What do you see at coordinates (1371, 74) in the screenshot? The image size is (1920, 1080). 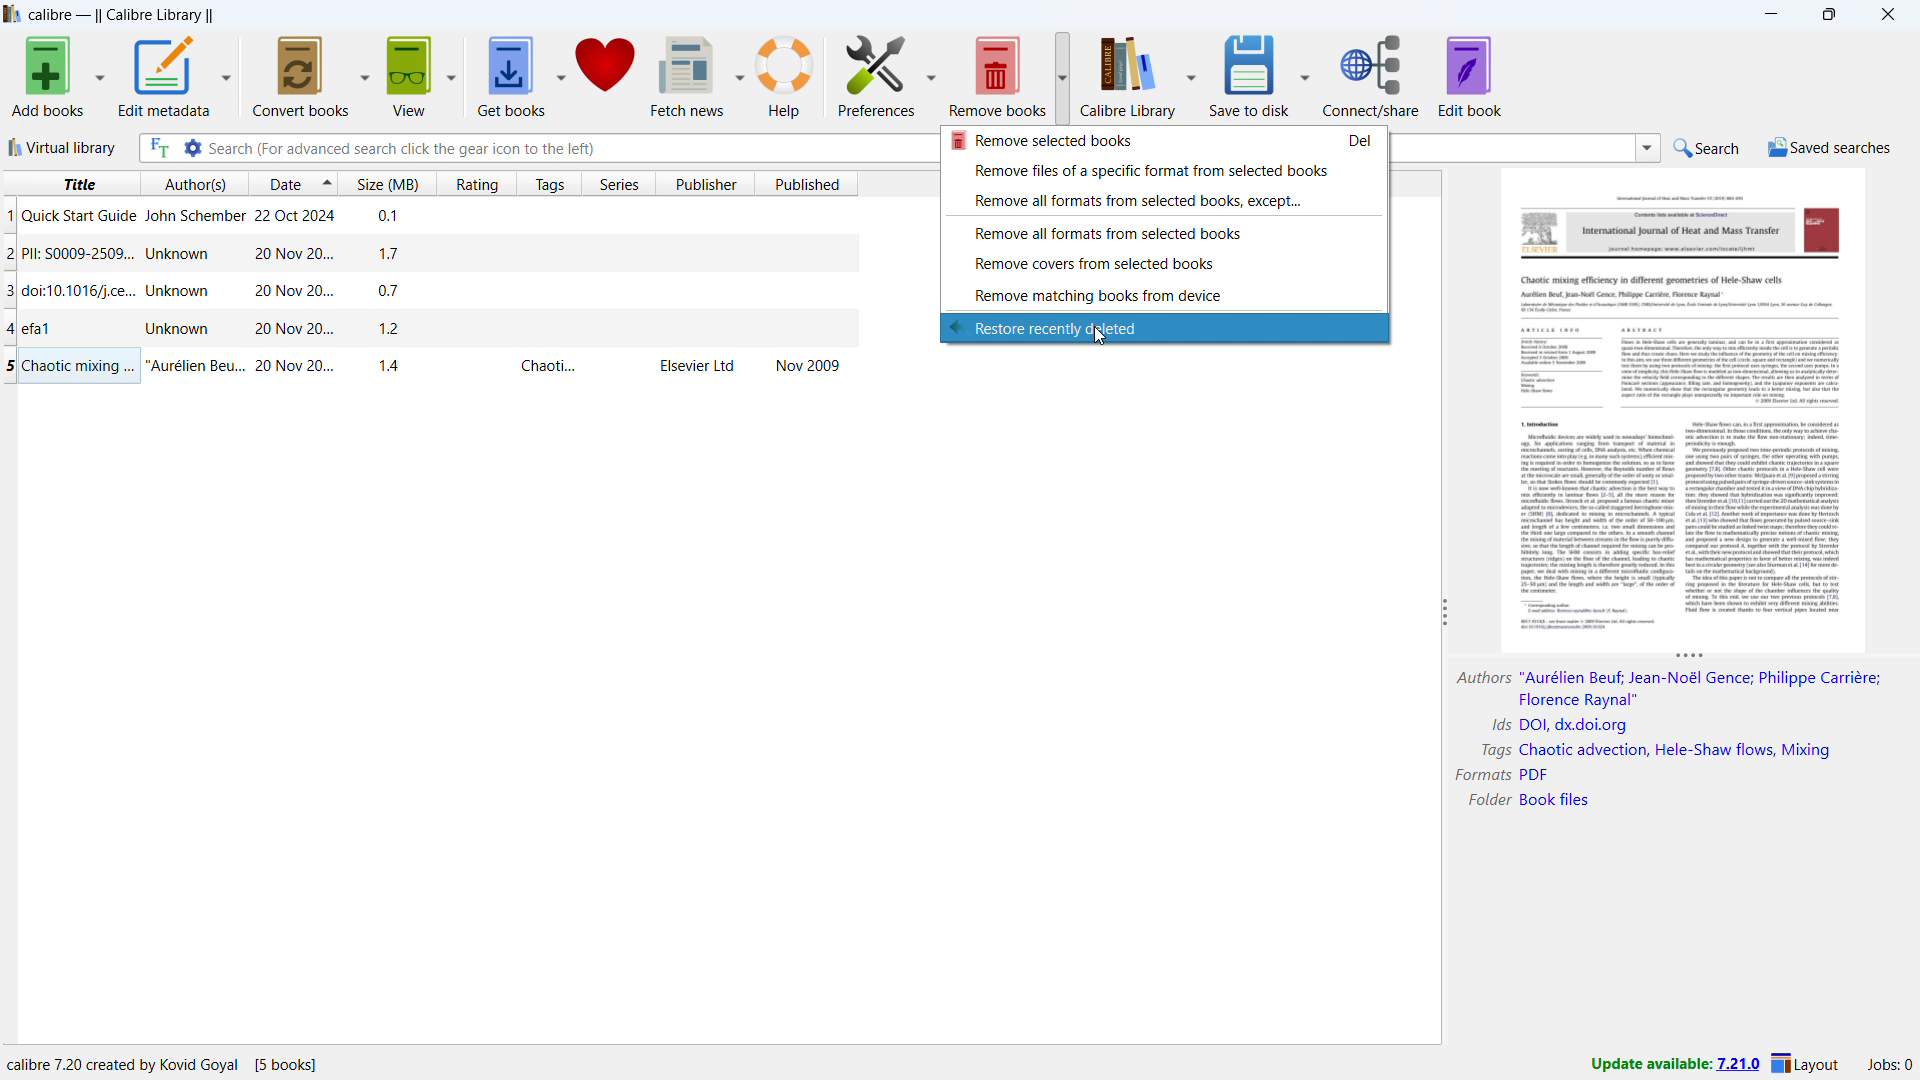 I see `connect/share` at bounding box center [1371, 74].